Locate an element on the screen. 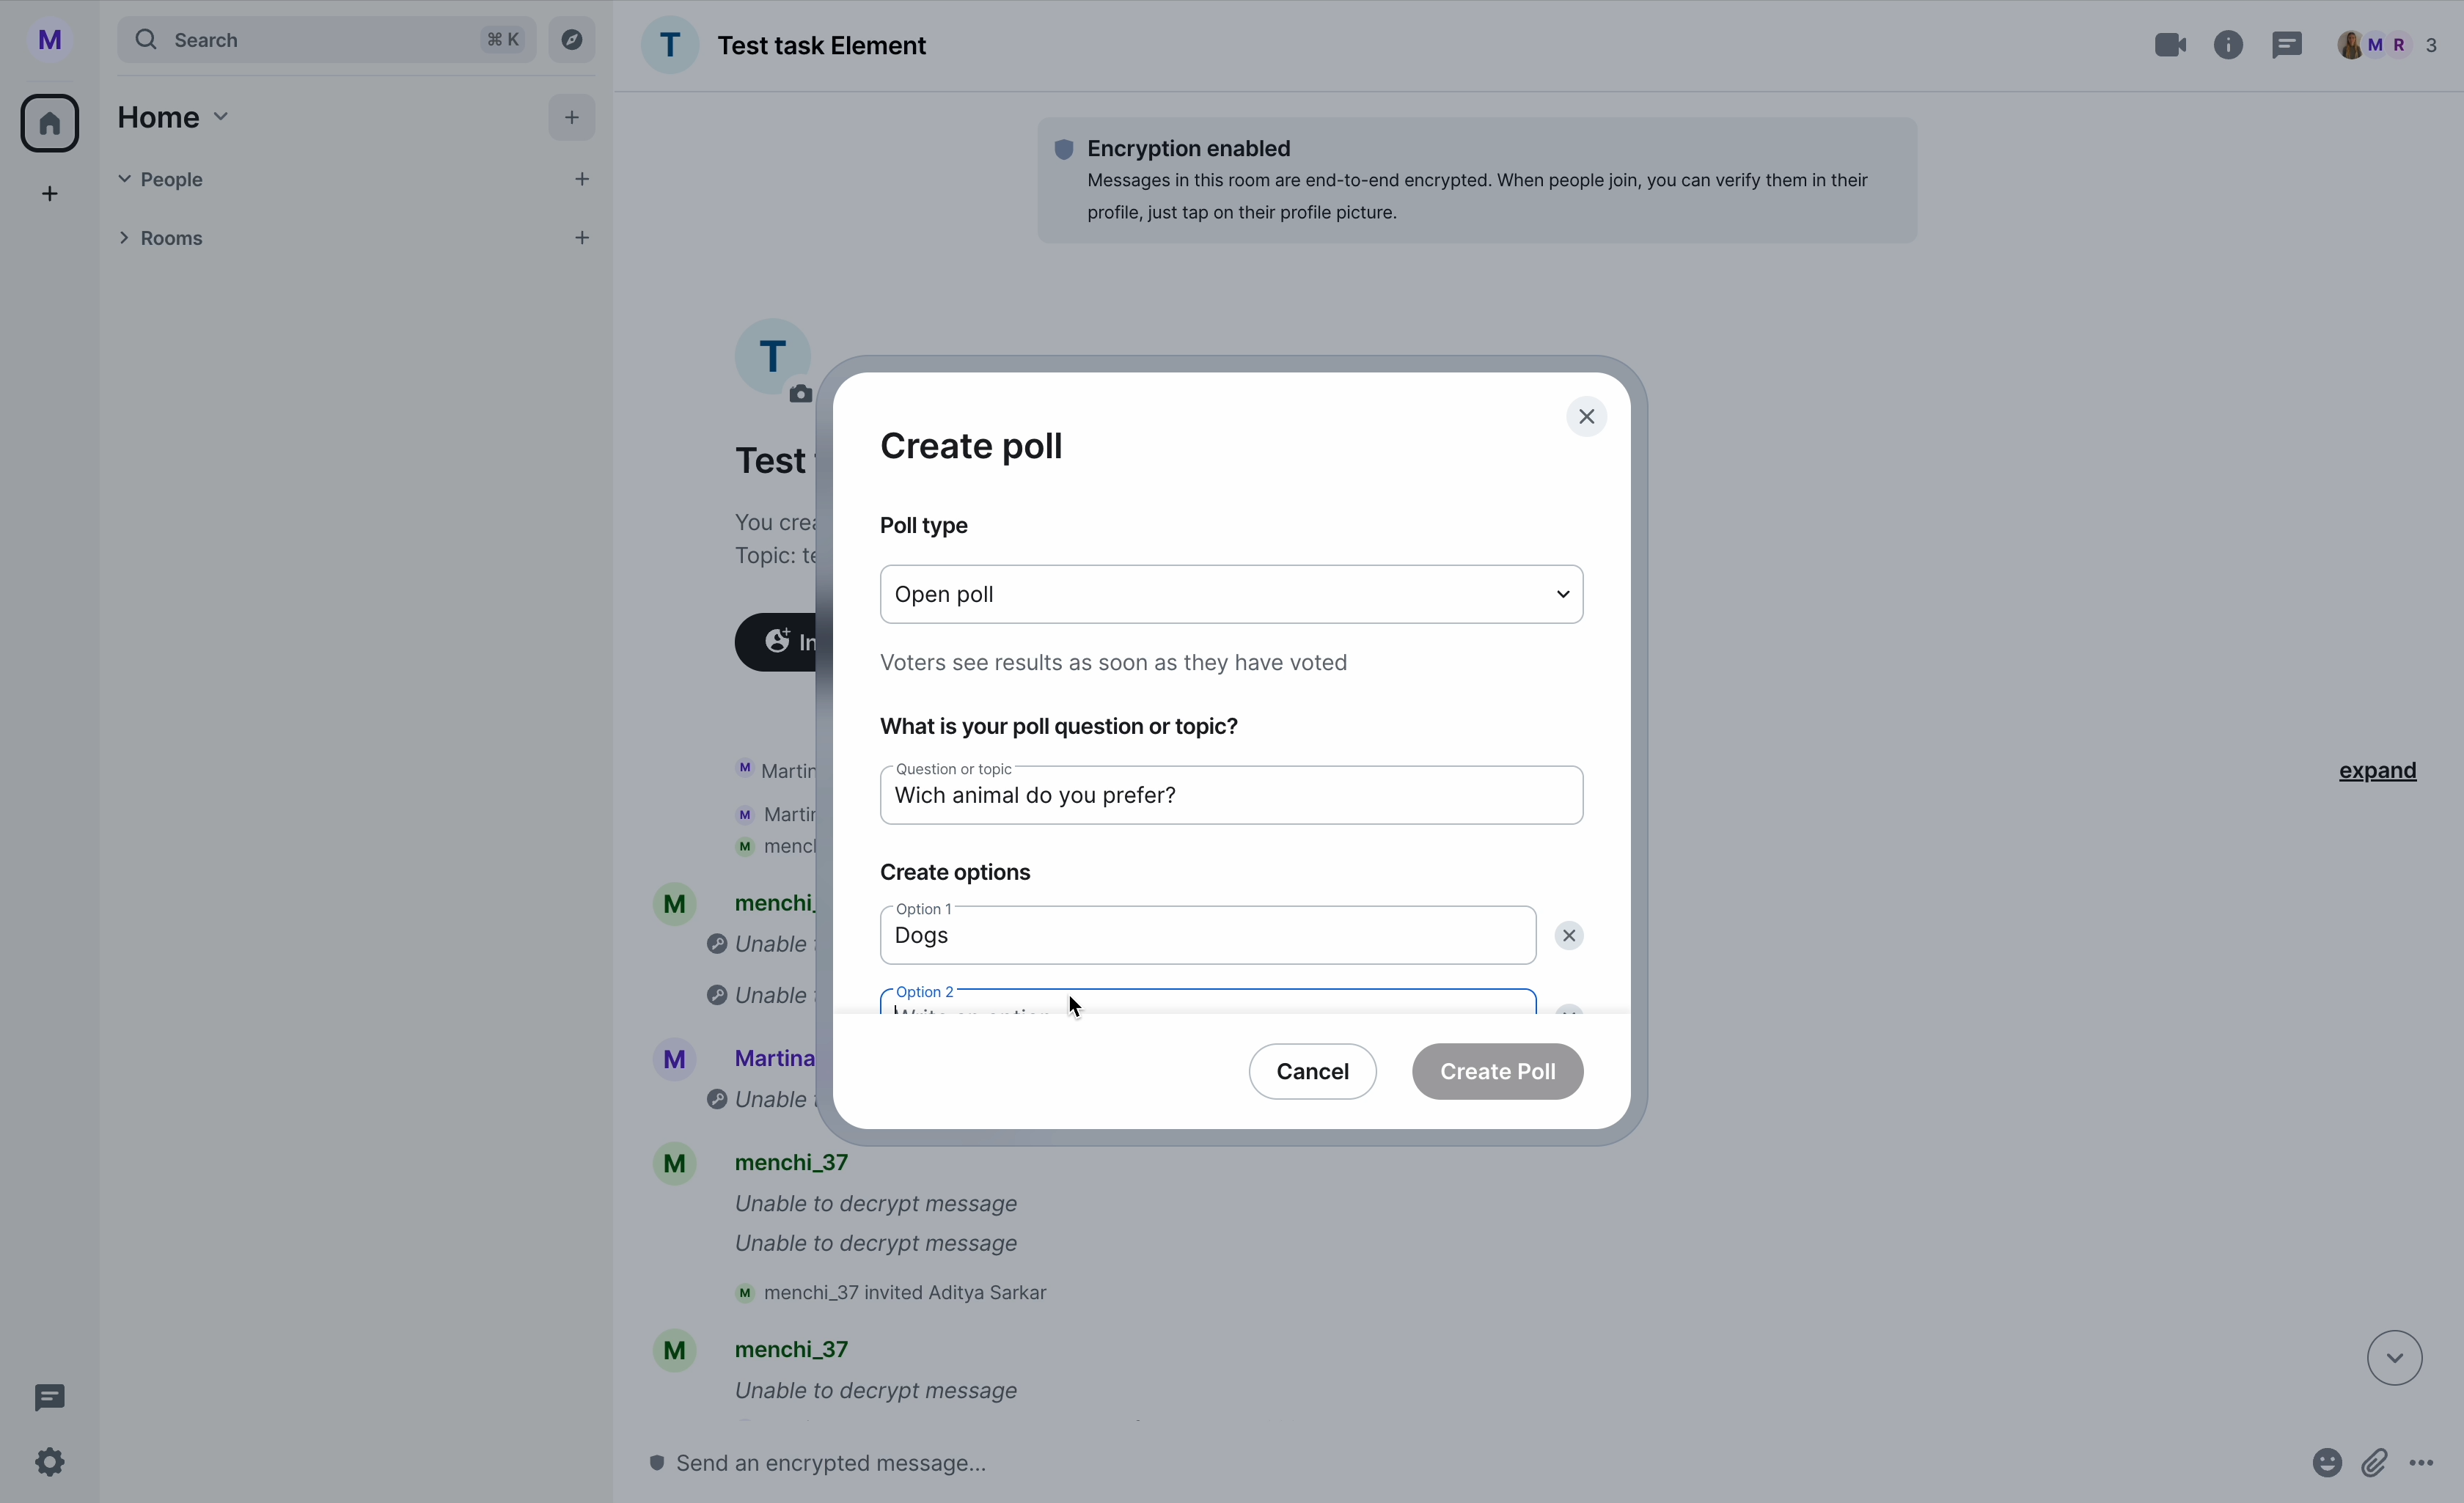  video call is located at coordinates (2173, 45).